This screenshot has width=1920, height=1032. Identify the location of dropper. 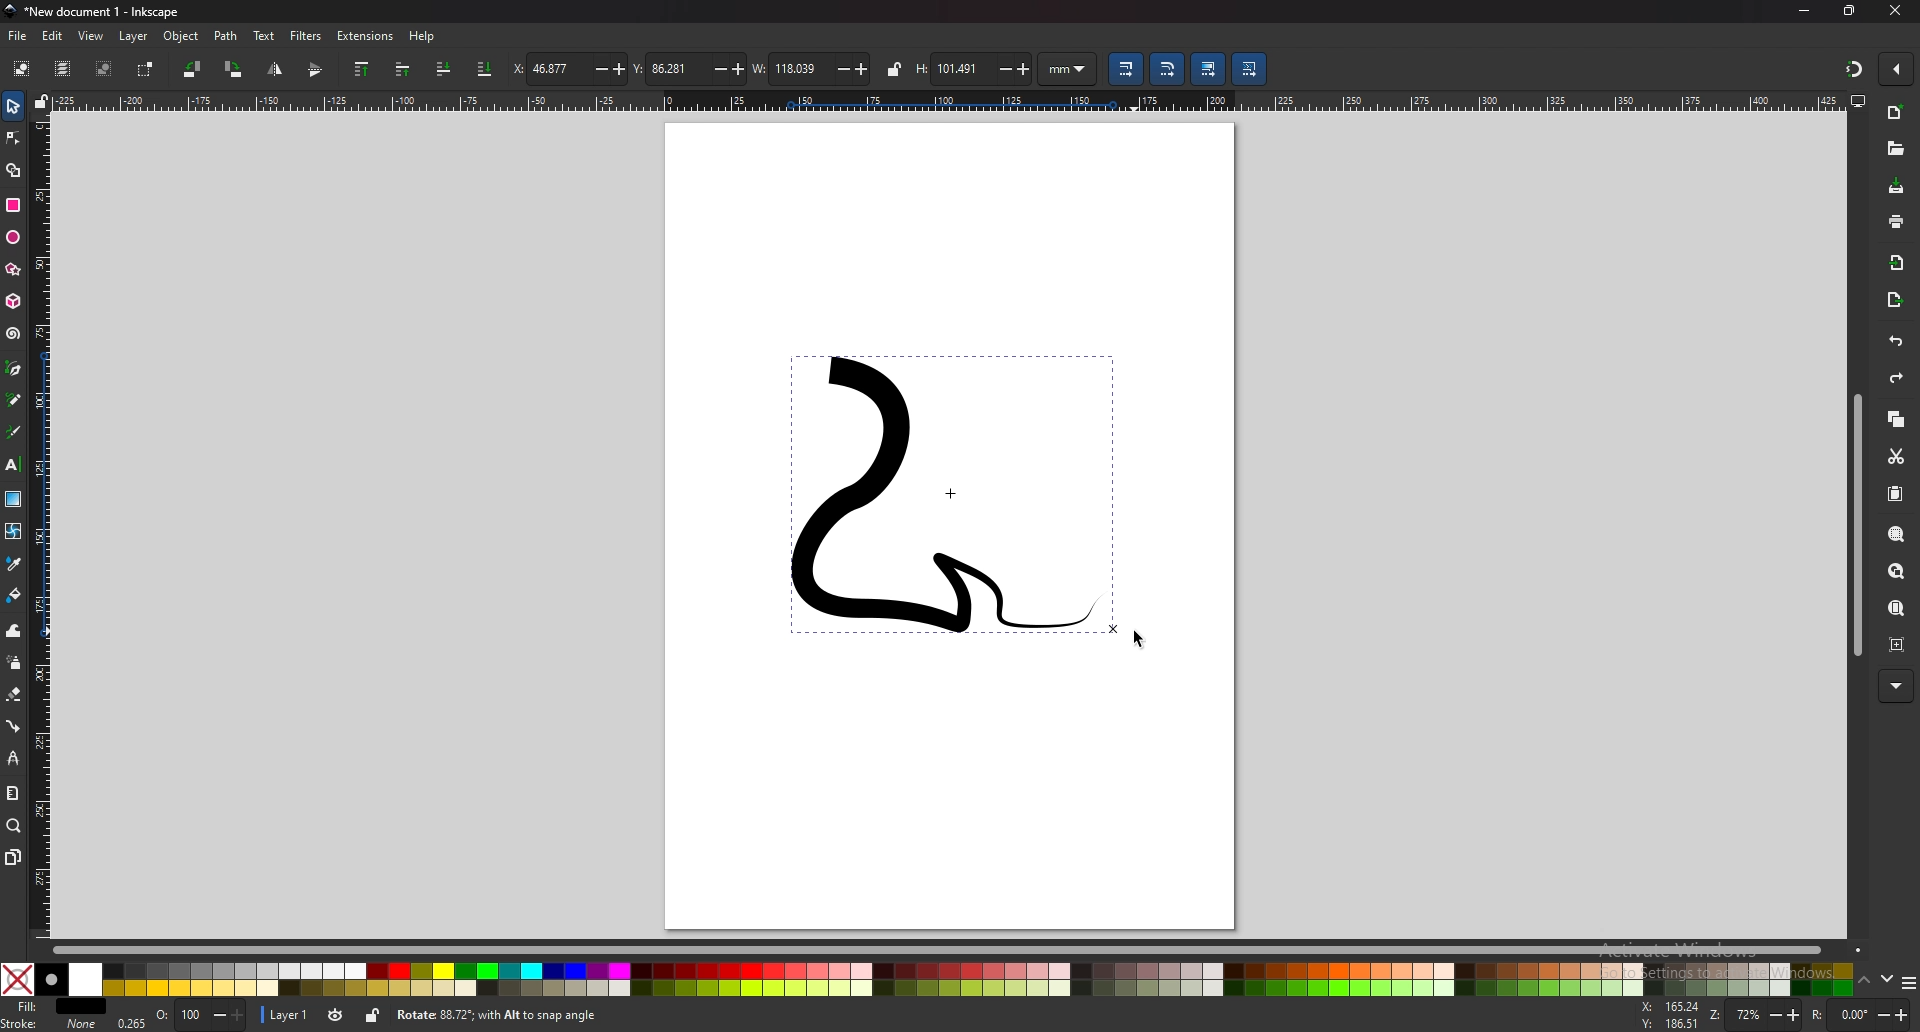
(14, 563).